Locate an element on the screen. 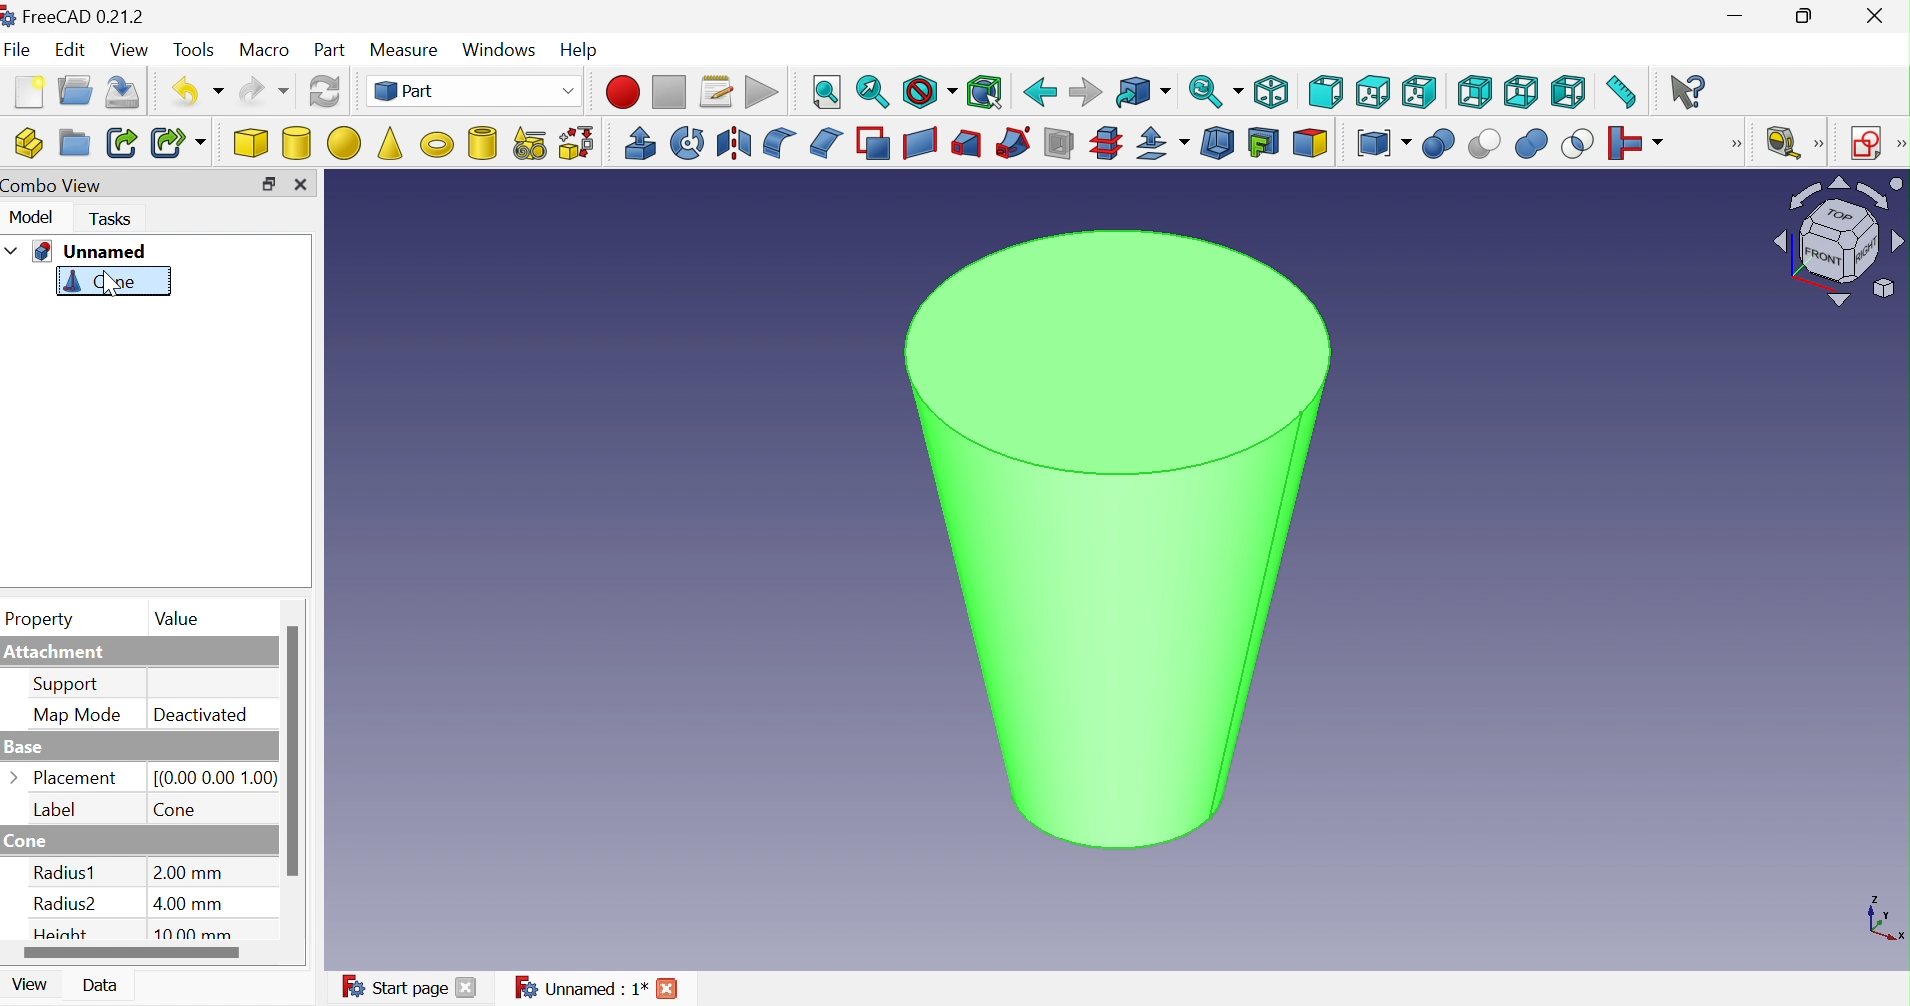  Bounding box is located at coordinates (984, 94).